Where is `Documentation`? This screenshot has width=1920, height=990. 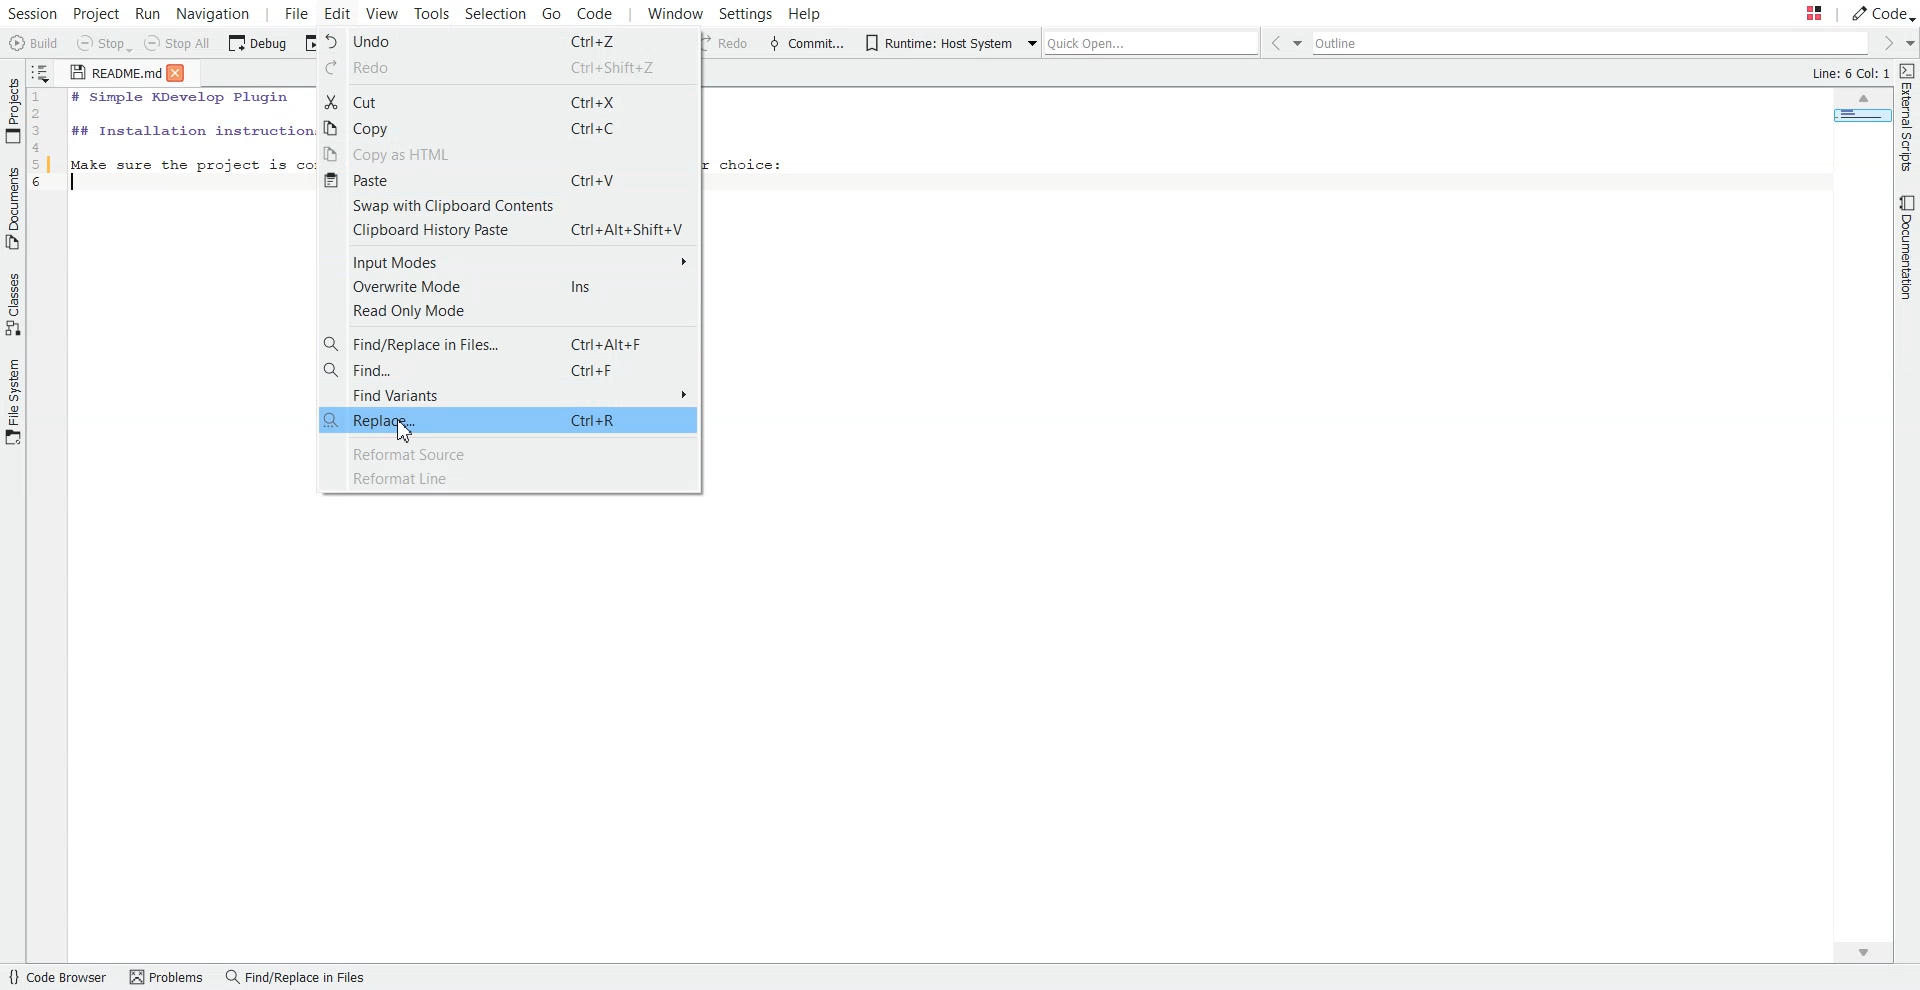
Documentation is located at coordinates (1902, 249).